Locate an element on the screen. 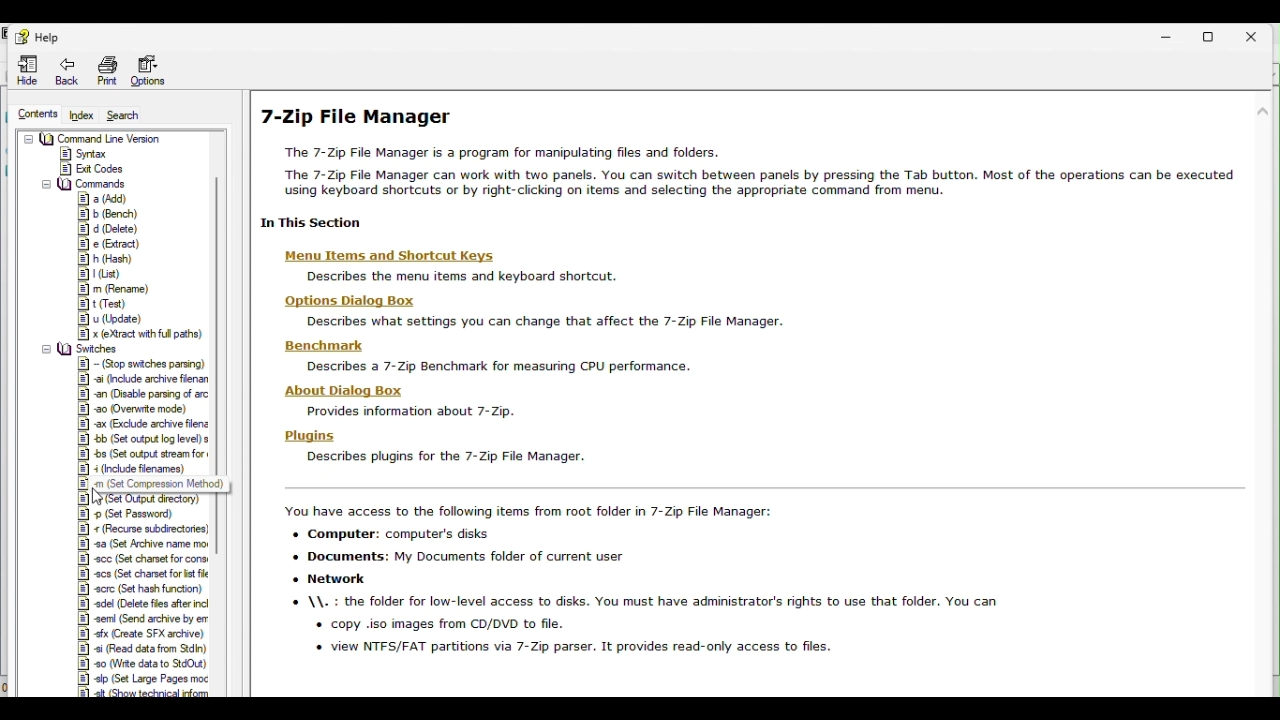 The width and height of the screenshot is (1280, 720). description text is located at coordinates (499, 366).